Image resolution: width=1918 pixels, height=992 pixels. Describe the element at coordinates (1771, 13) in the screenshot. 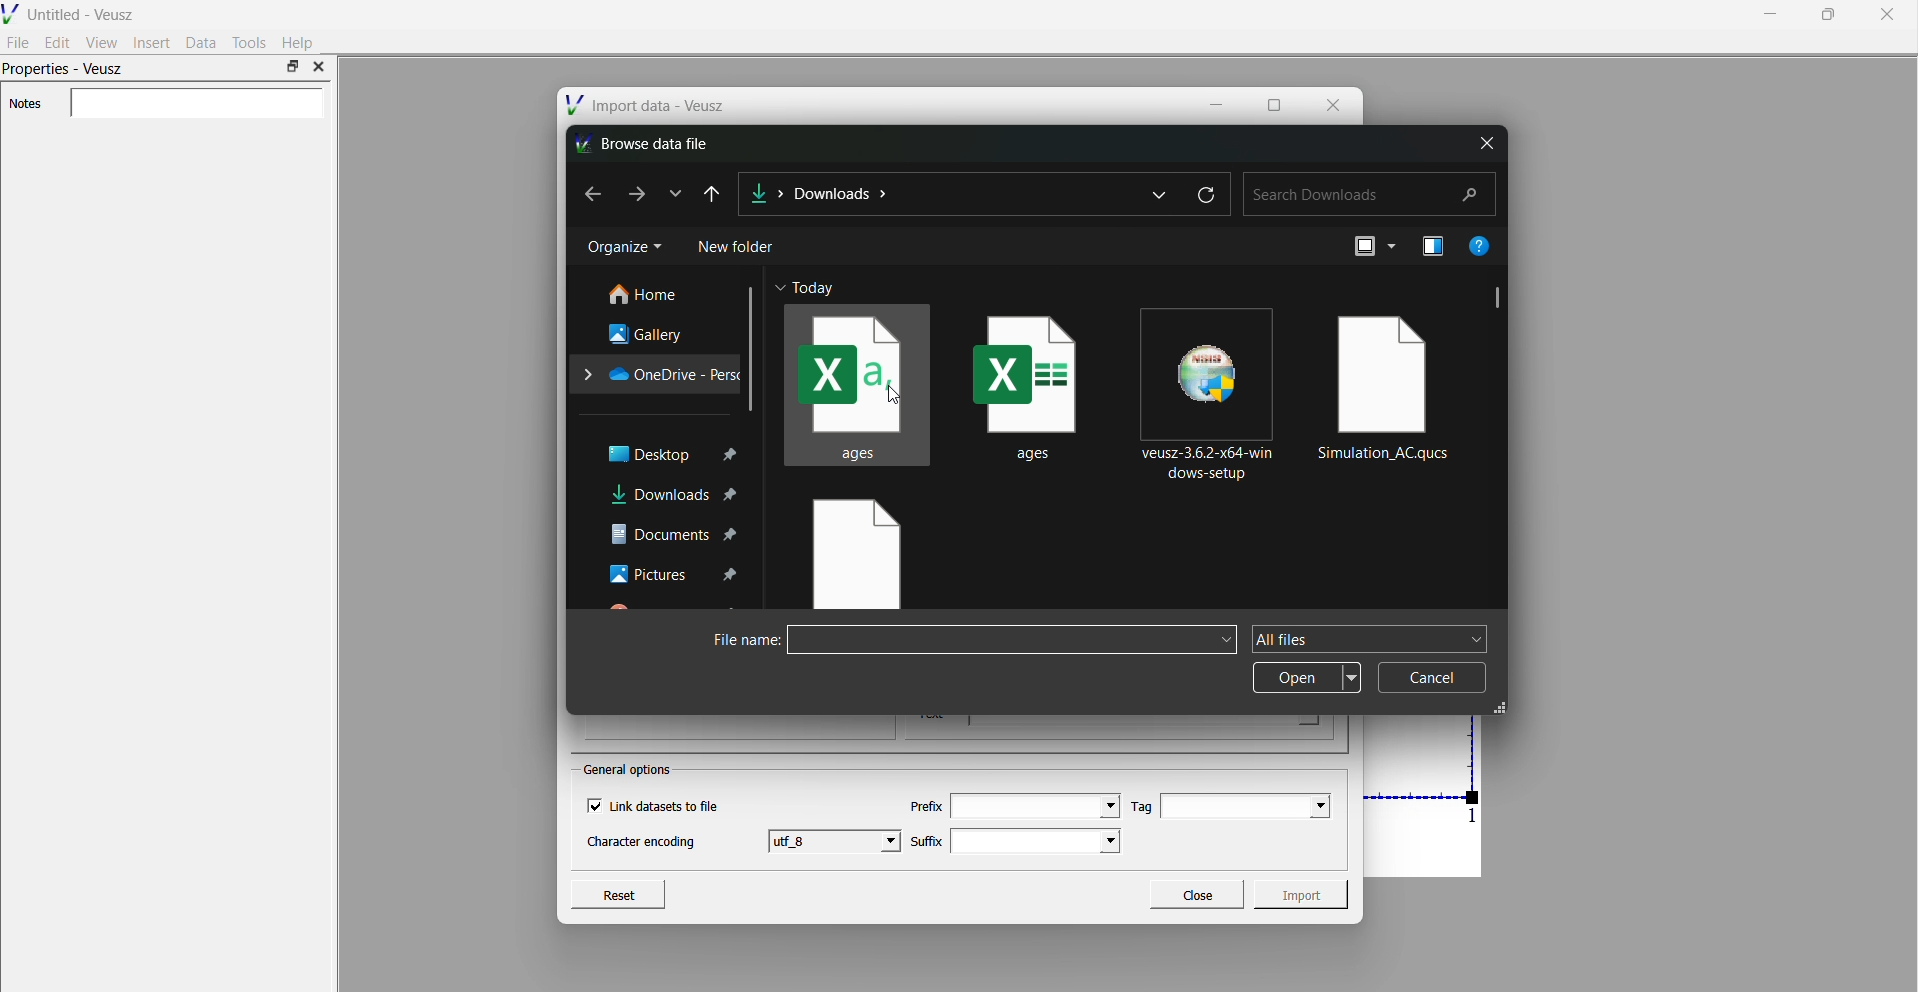

I see `minimise` at that location.